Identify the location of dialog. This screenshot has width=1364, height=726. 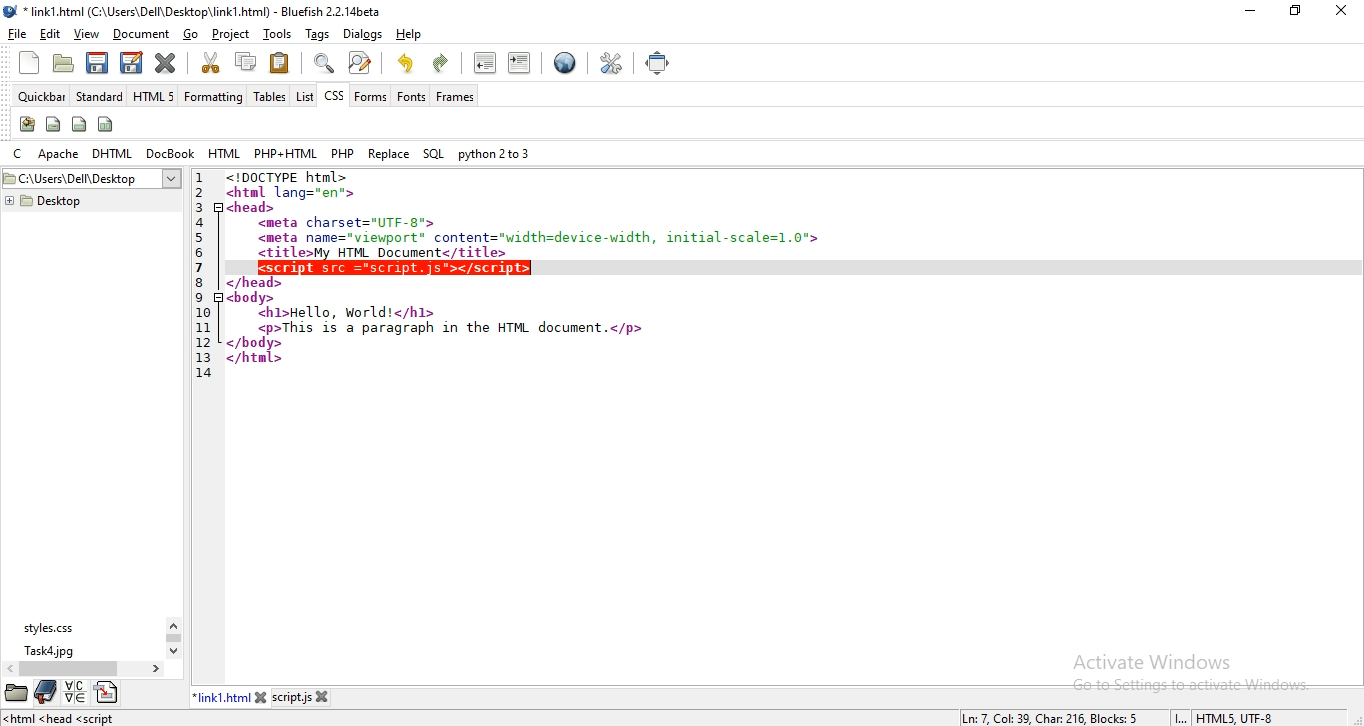
(361, 34).